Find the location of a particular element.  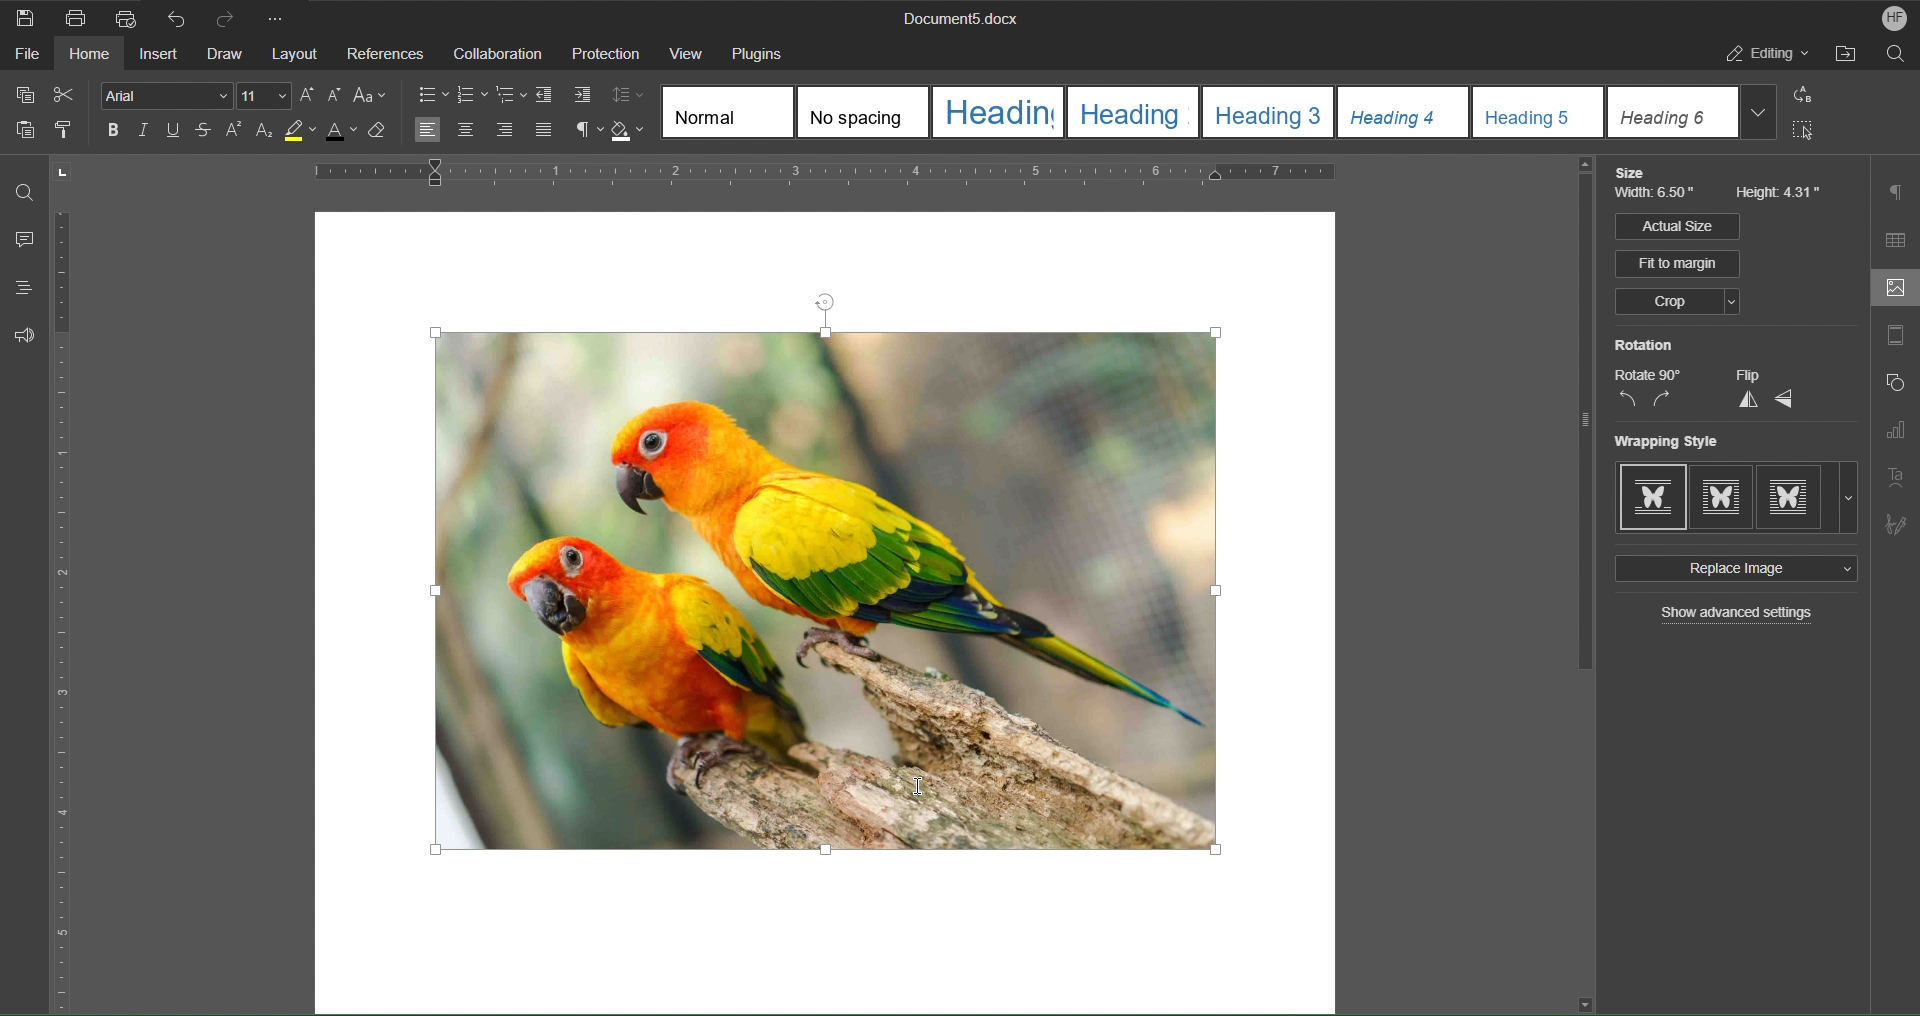

Replace Image is located at coordinates (1733, 569).